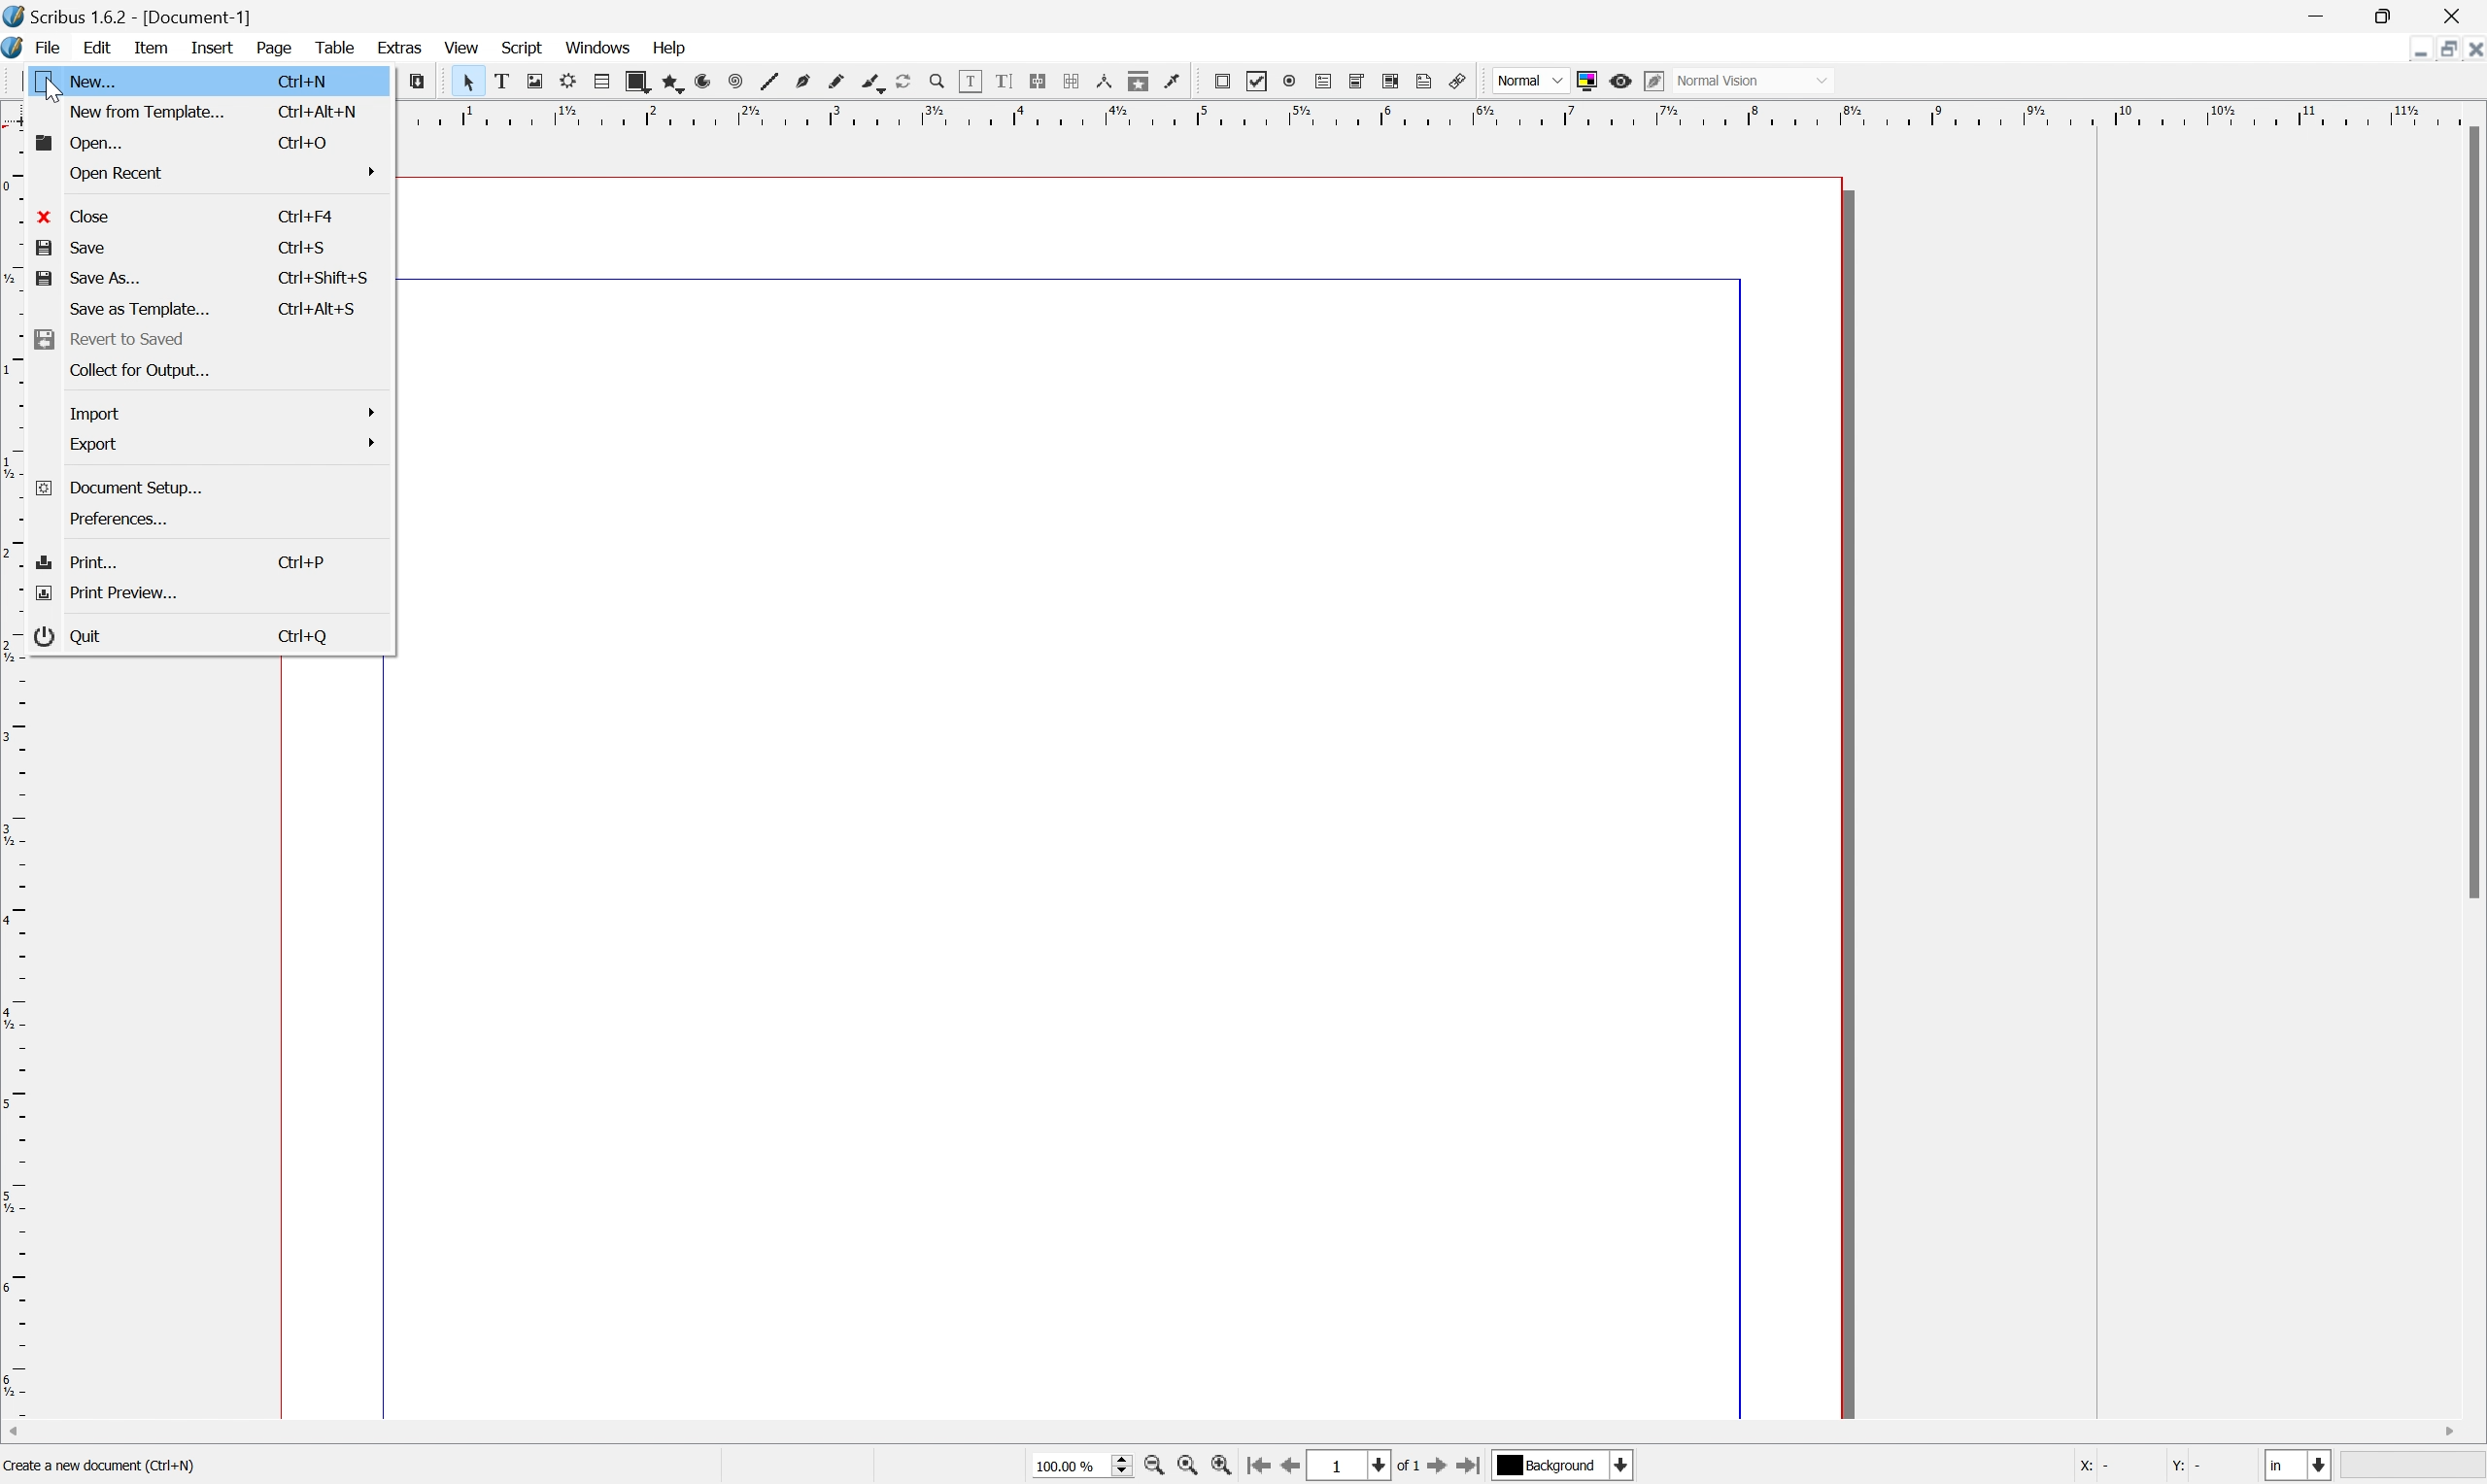  What do you see at coordinates (424, 85) in the screenshot?
I see `Paste` at bounding box center [424, 85].